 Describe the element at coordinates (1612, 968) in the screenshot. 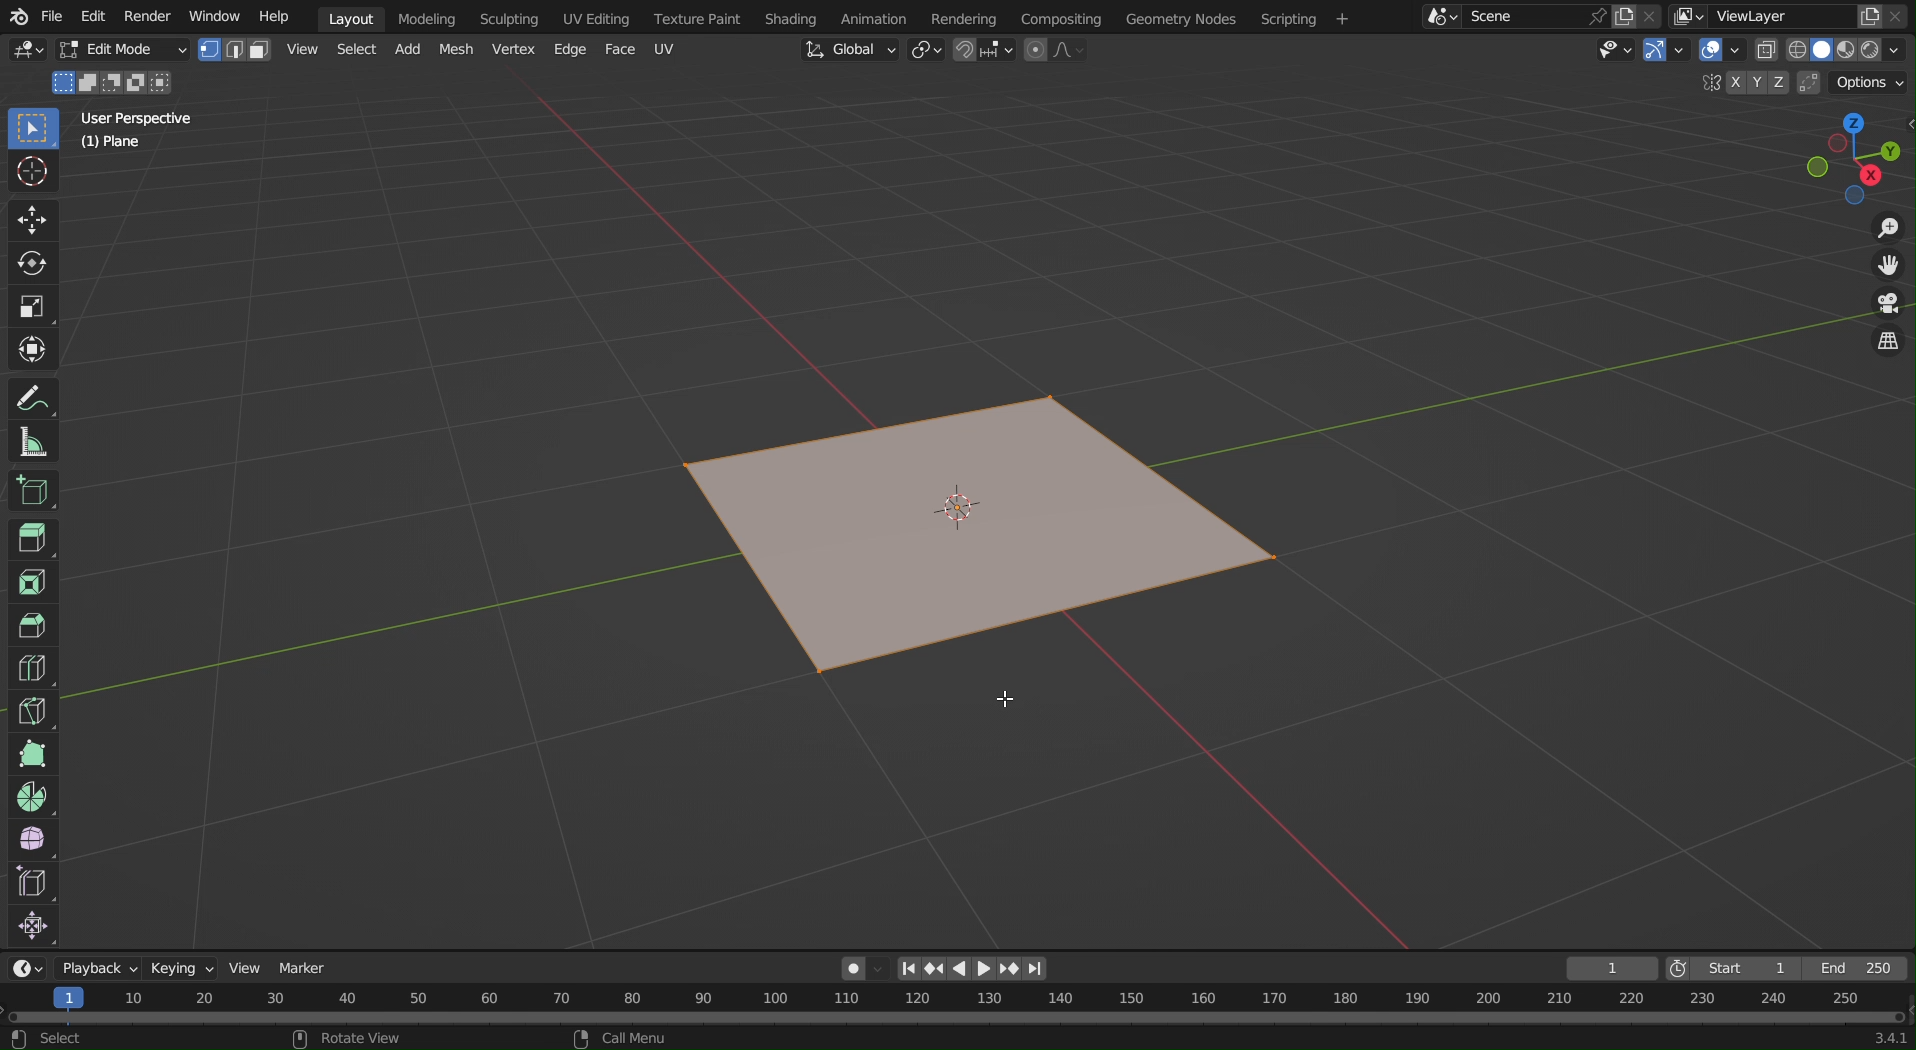

I see `Frame` at that location.